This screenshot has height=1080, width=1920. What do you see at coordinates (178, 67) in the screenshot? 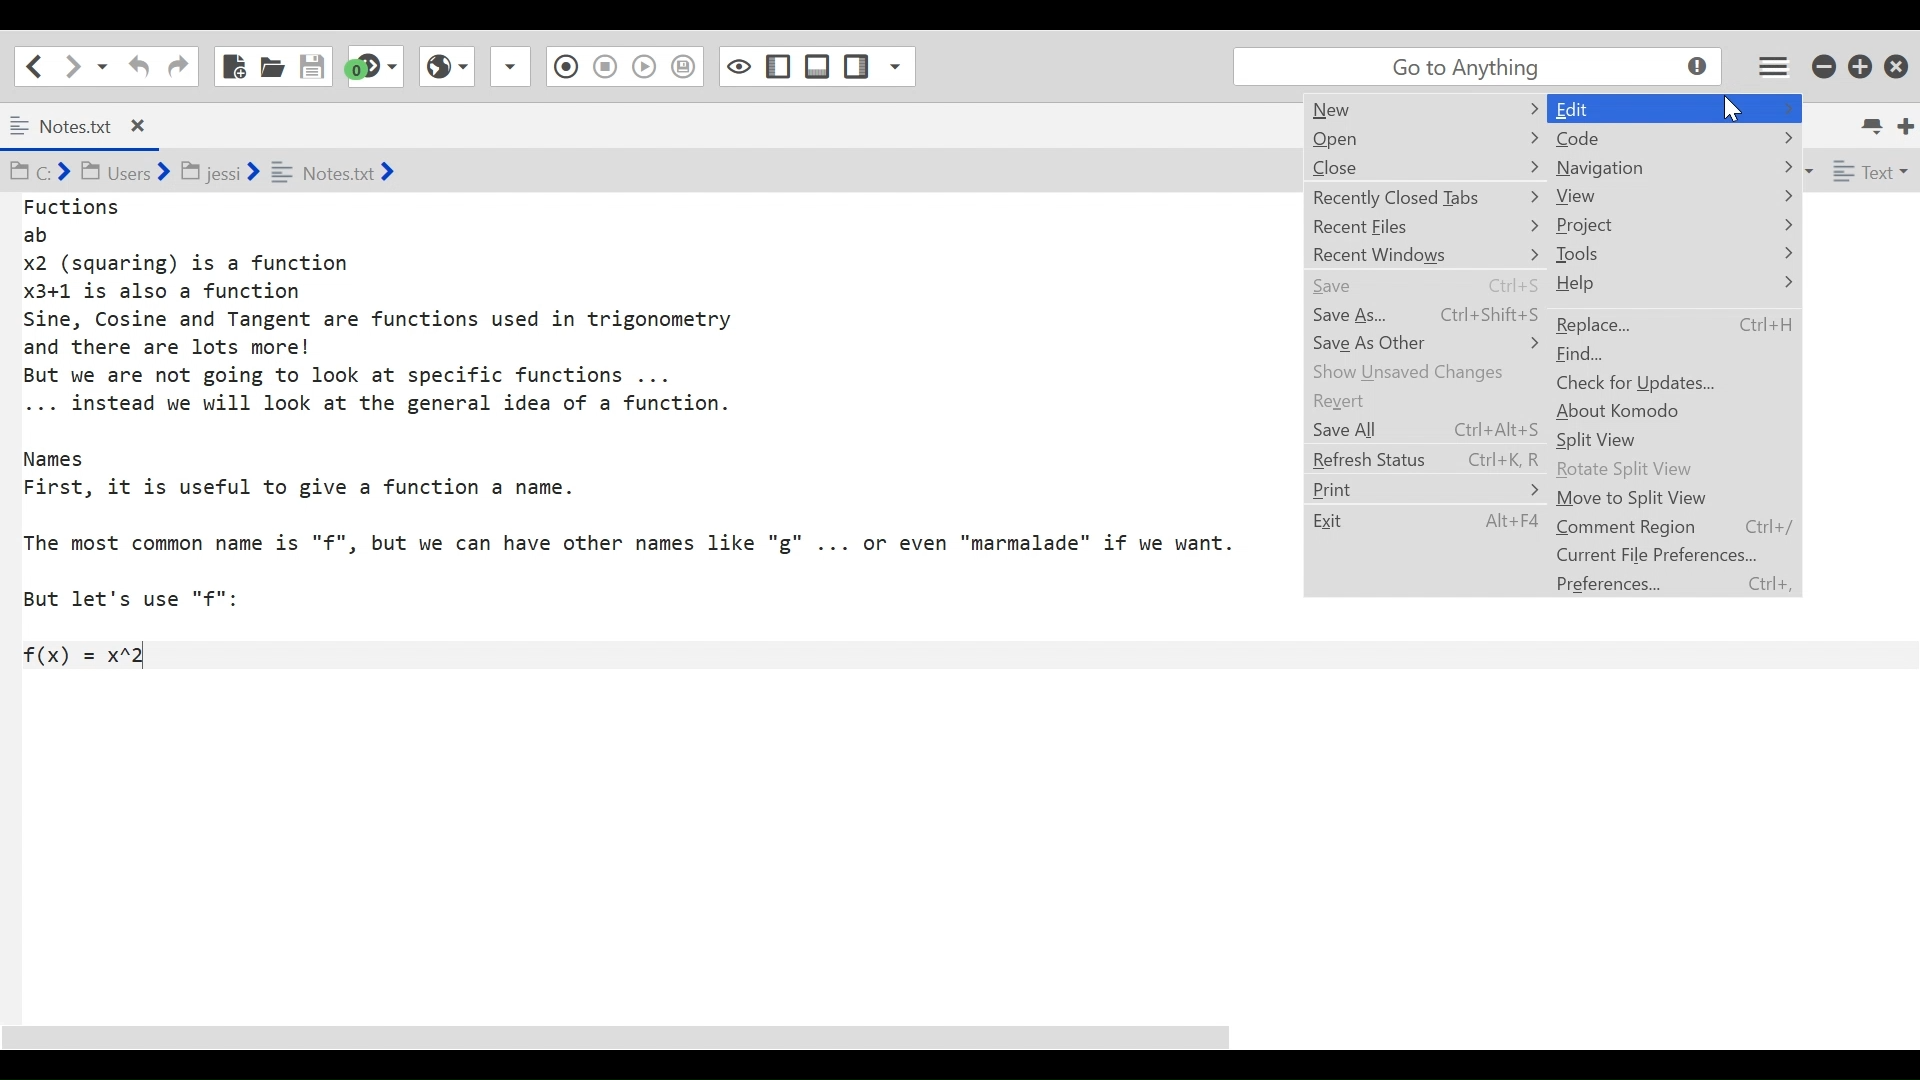
I see `` at bounding box center [178, 67].